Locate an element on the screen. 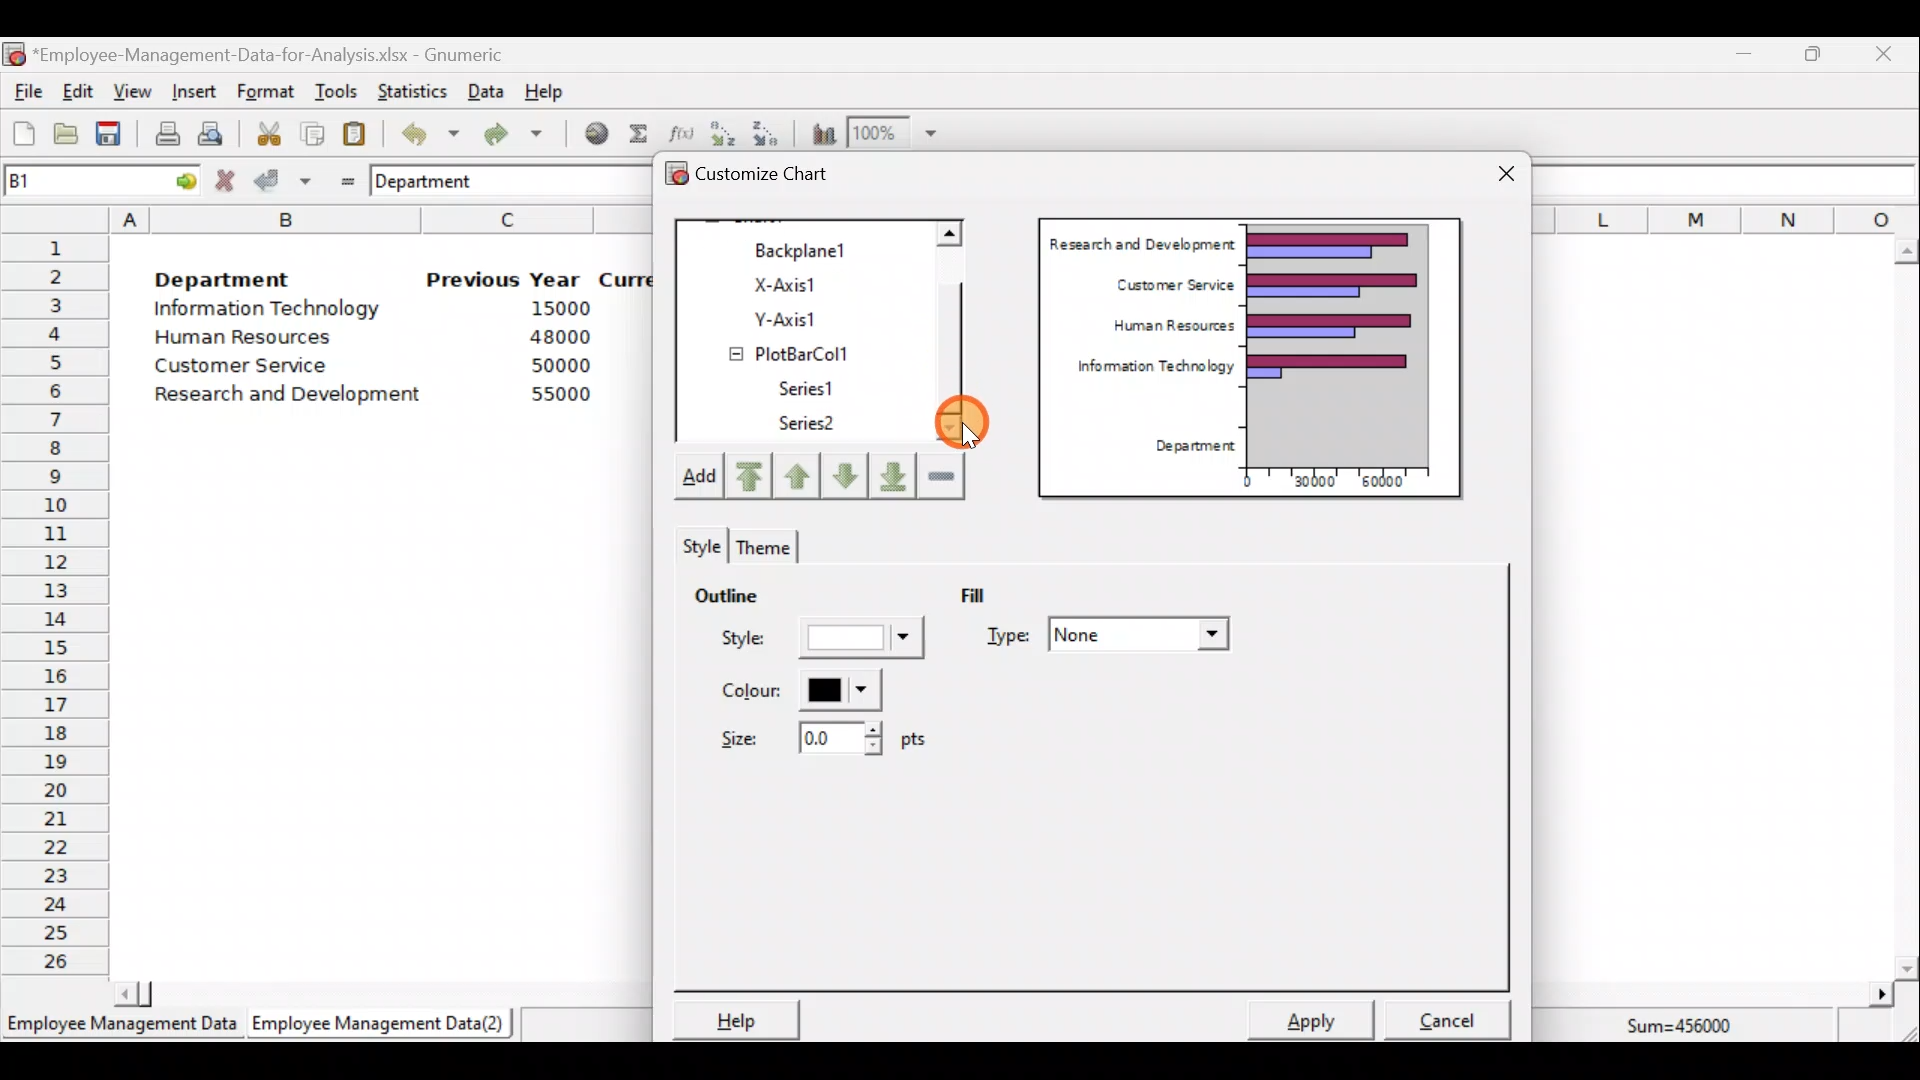  Human Resources is located at coordinates (1165, 327).